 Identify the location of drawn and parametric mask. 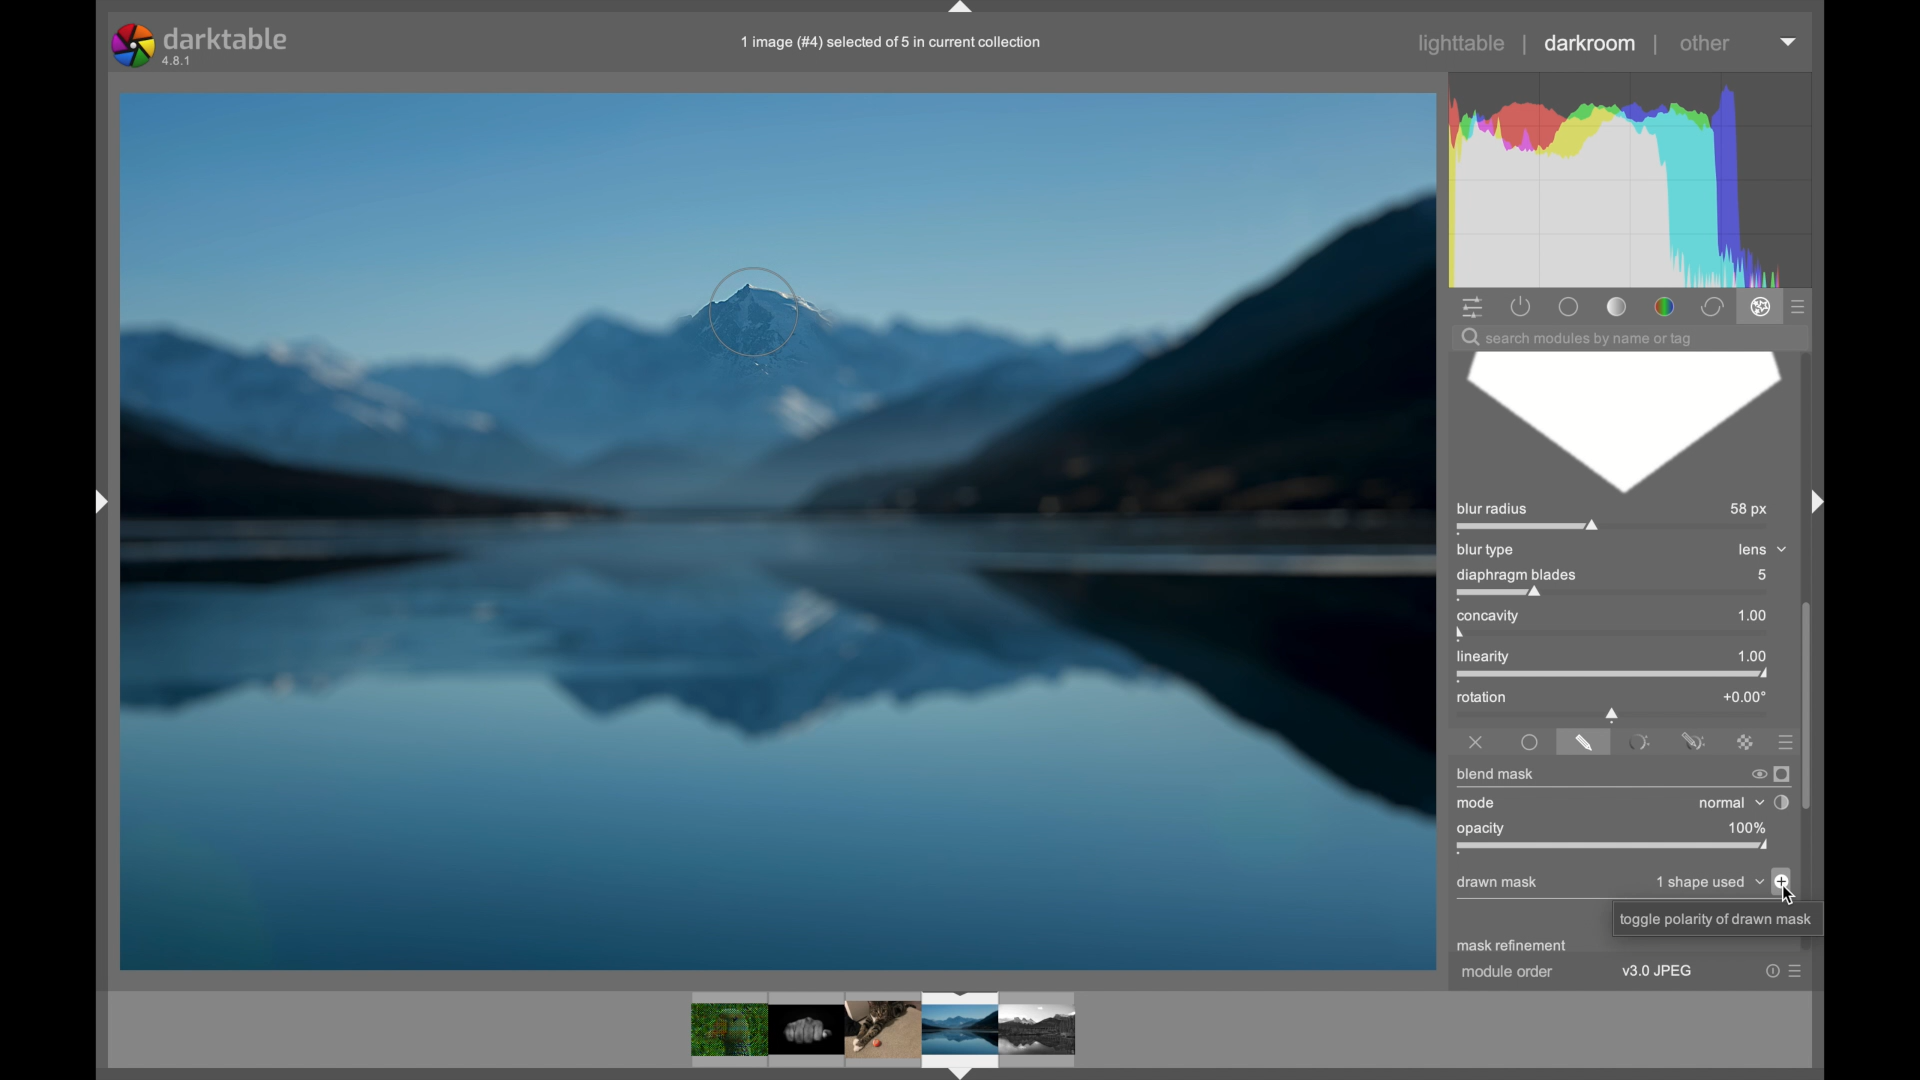
(1693, 738).